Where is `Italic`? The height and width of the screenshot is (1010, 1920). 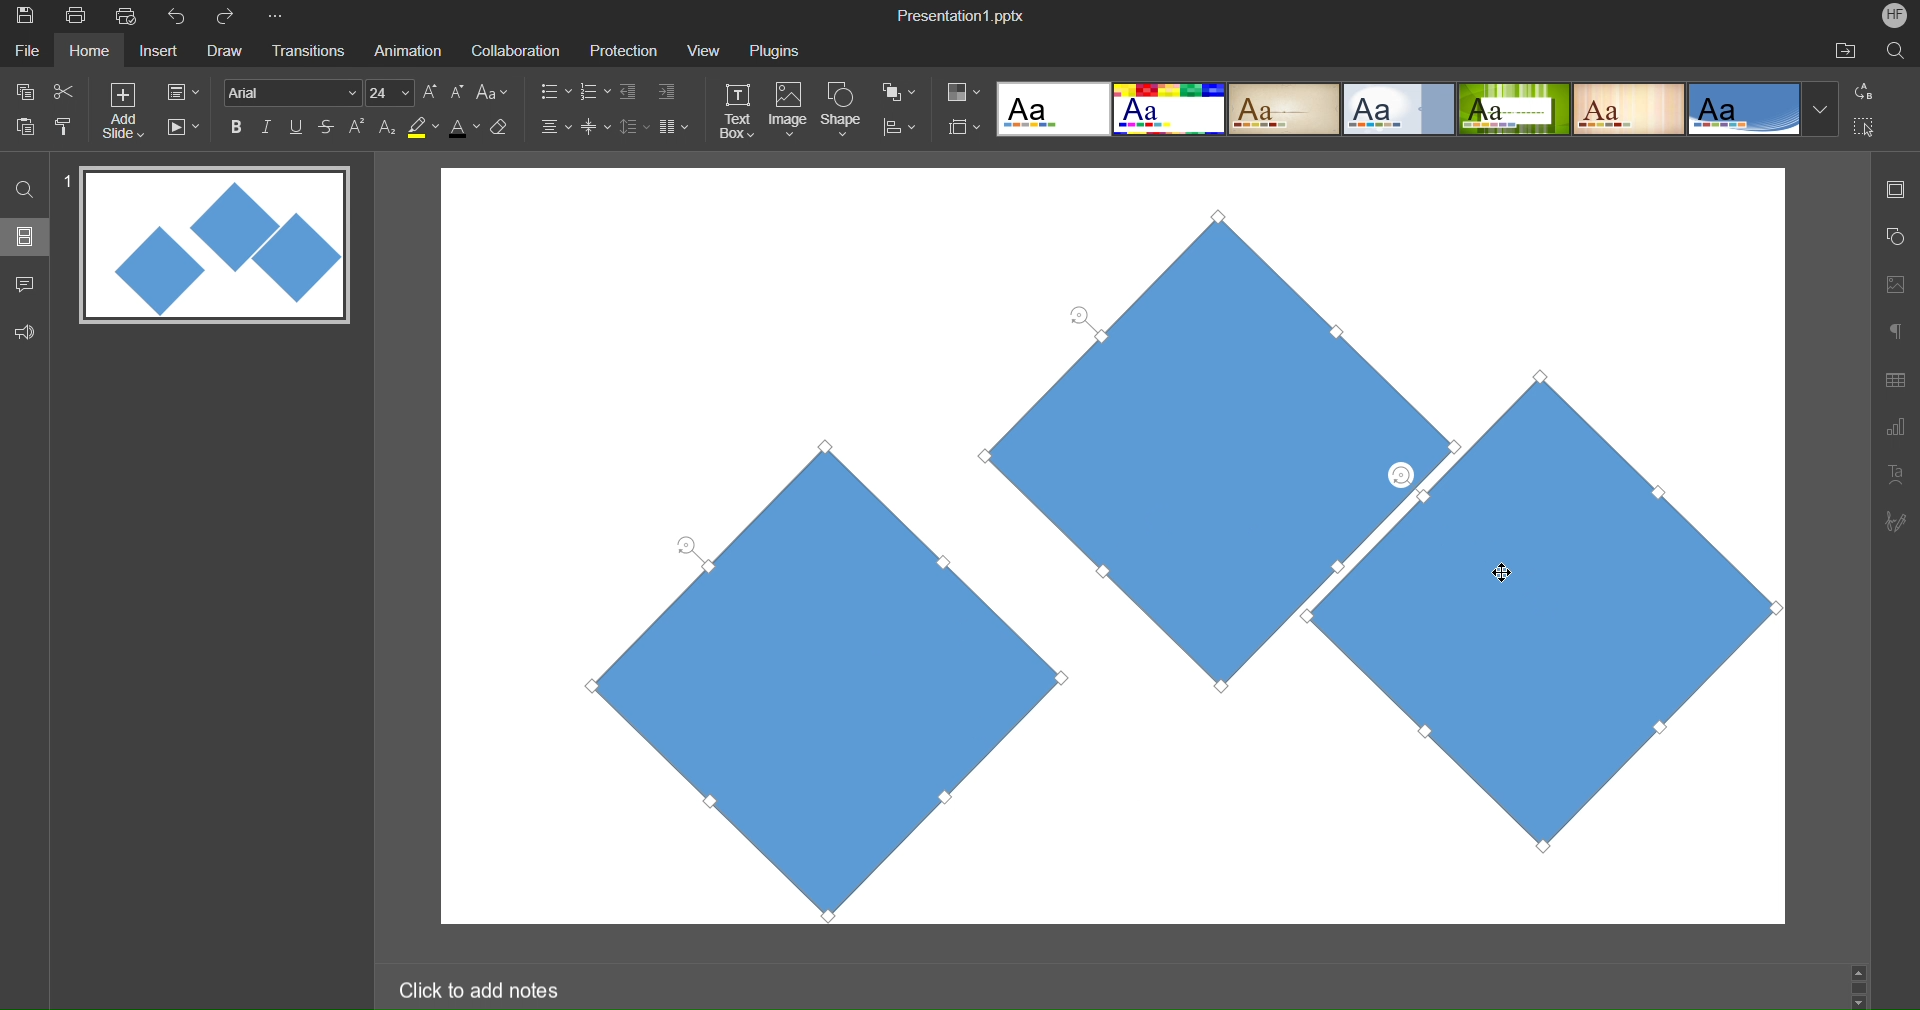
Italic is located at coordinates (266, 127).